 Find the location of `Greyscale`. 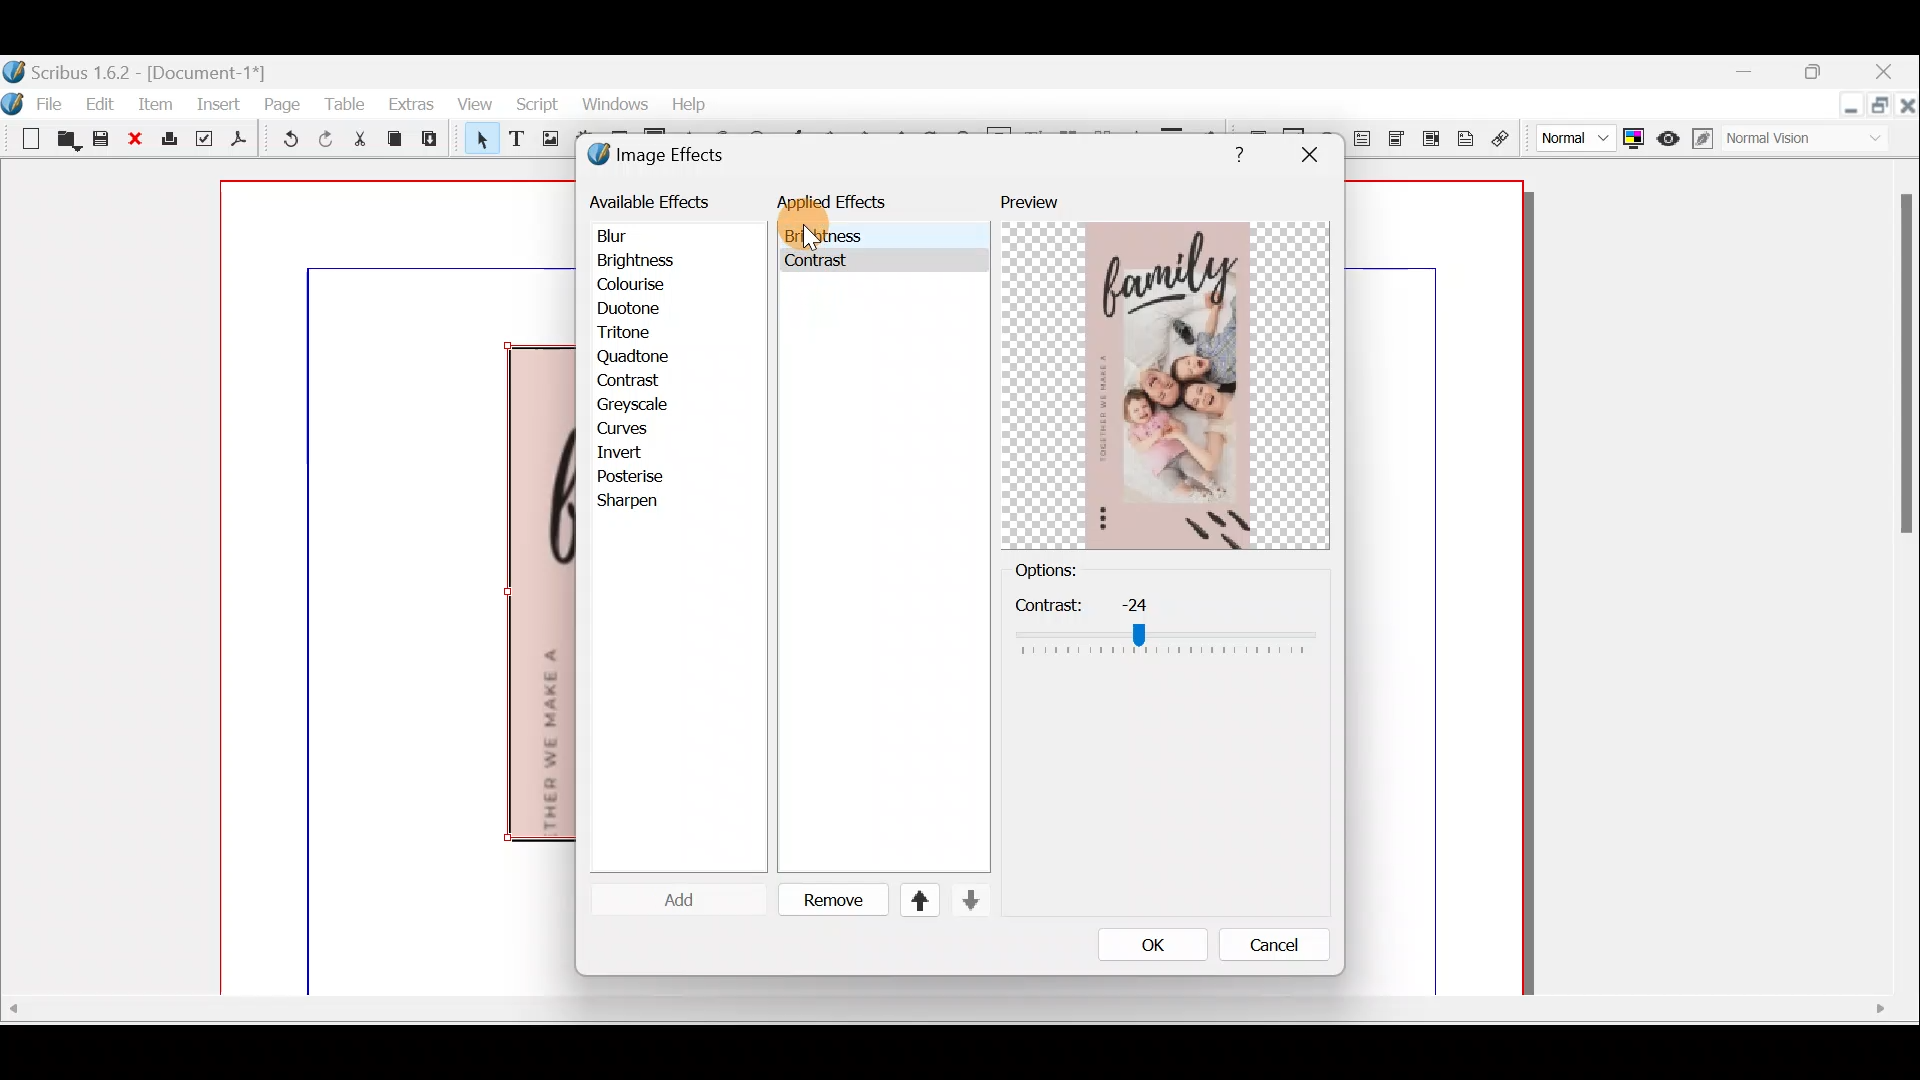

Greyscale is located at coordinates (639, 404).